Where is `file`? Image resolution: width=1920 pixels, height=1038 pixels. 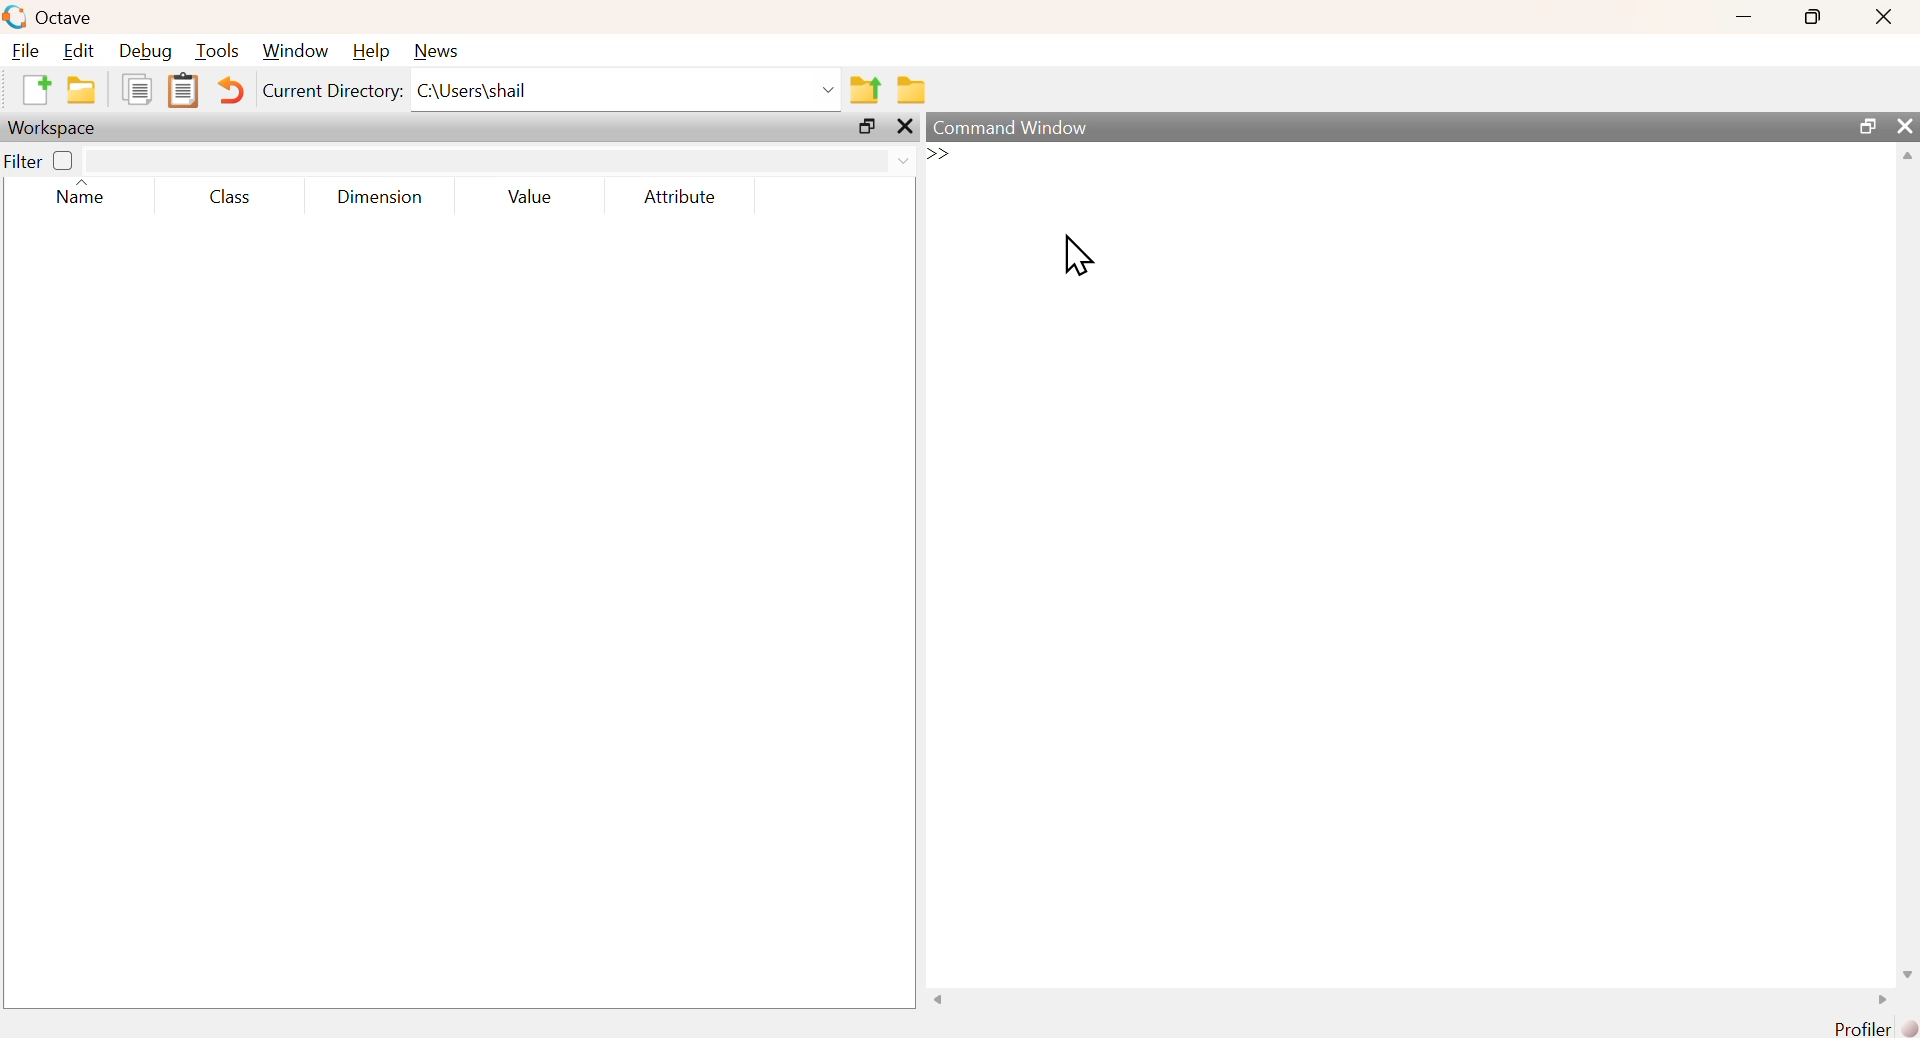
file is located at coordinates (27, 51).